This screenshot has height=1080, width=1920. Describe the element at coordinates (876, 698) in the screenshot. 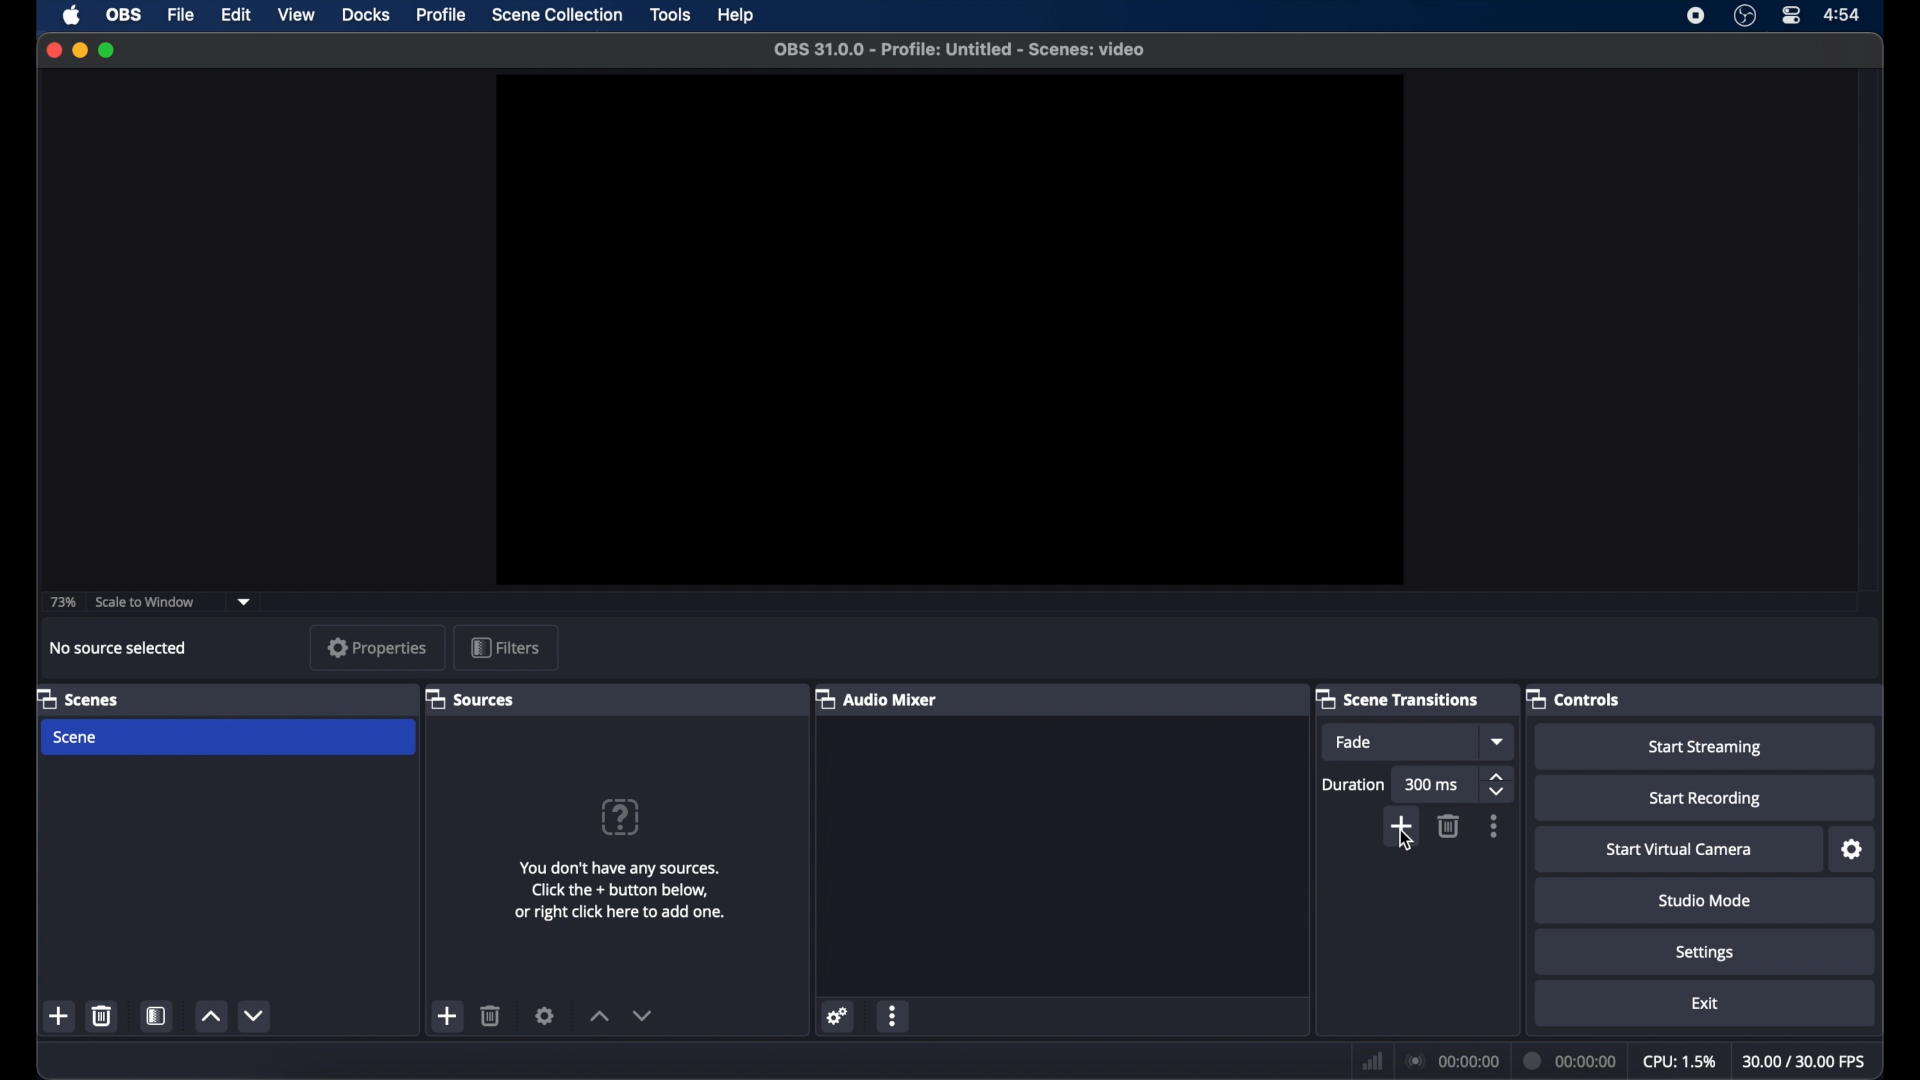

I see `audio mixer` at that location.